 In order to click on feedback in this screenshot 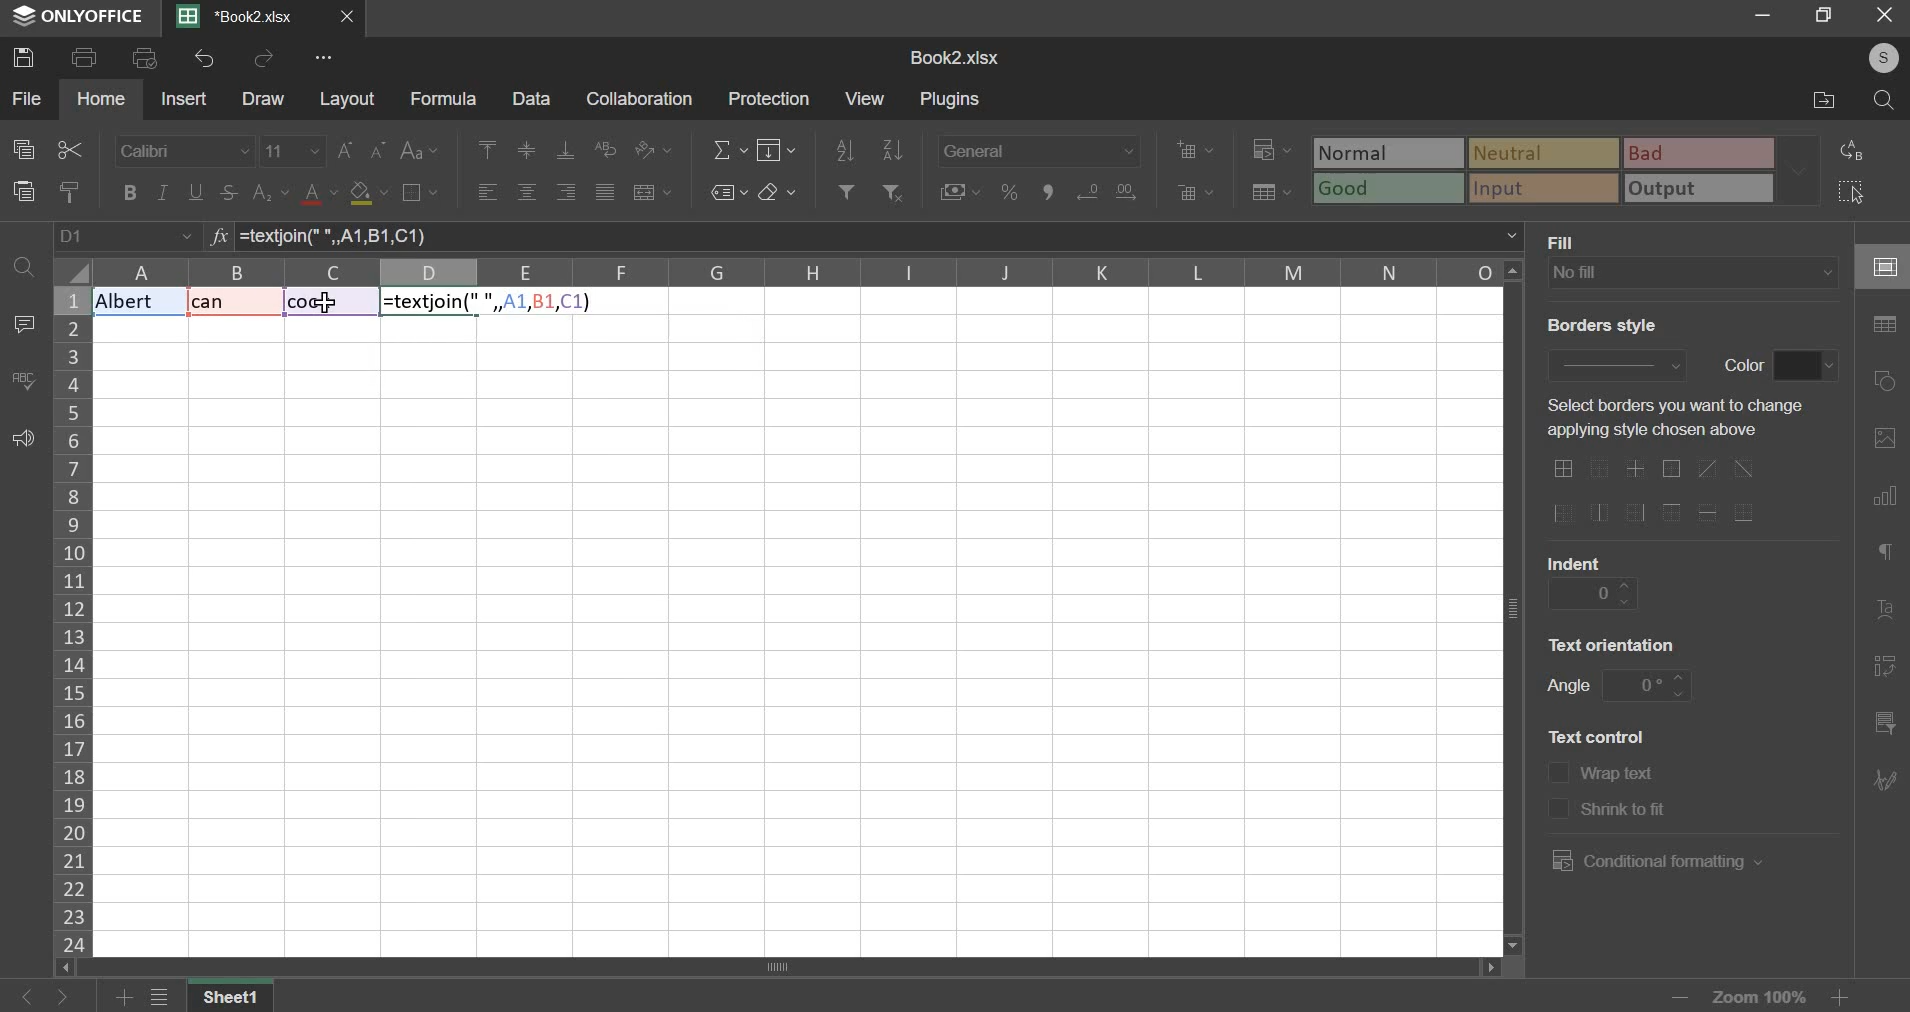, I will do `click(23, 440)`.